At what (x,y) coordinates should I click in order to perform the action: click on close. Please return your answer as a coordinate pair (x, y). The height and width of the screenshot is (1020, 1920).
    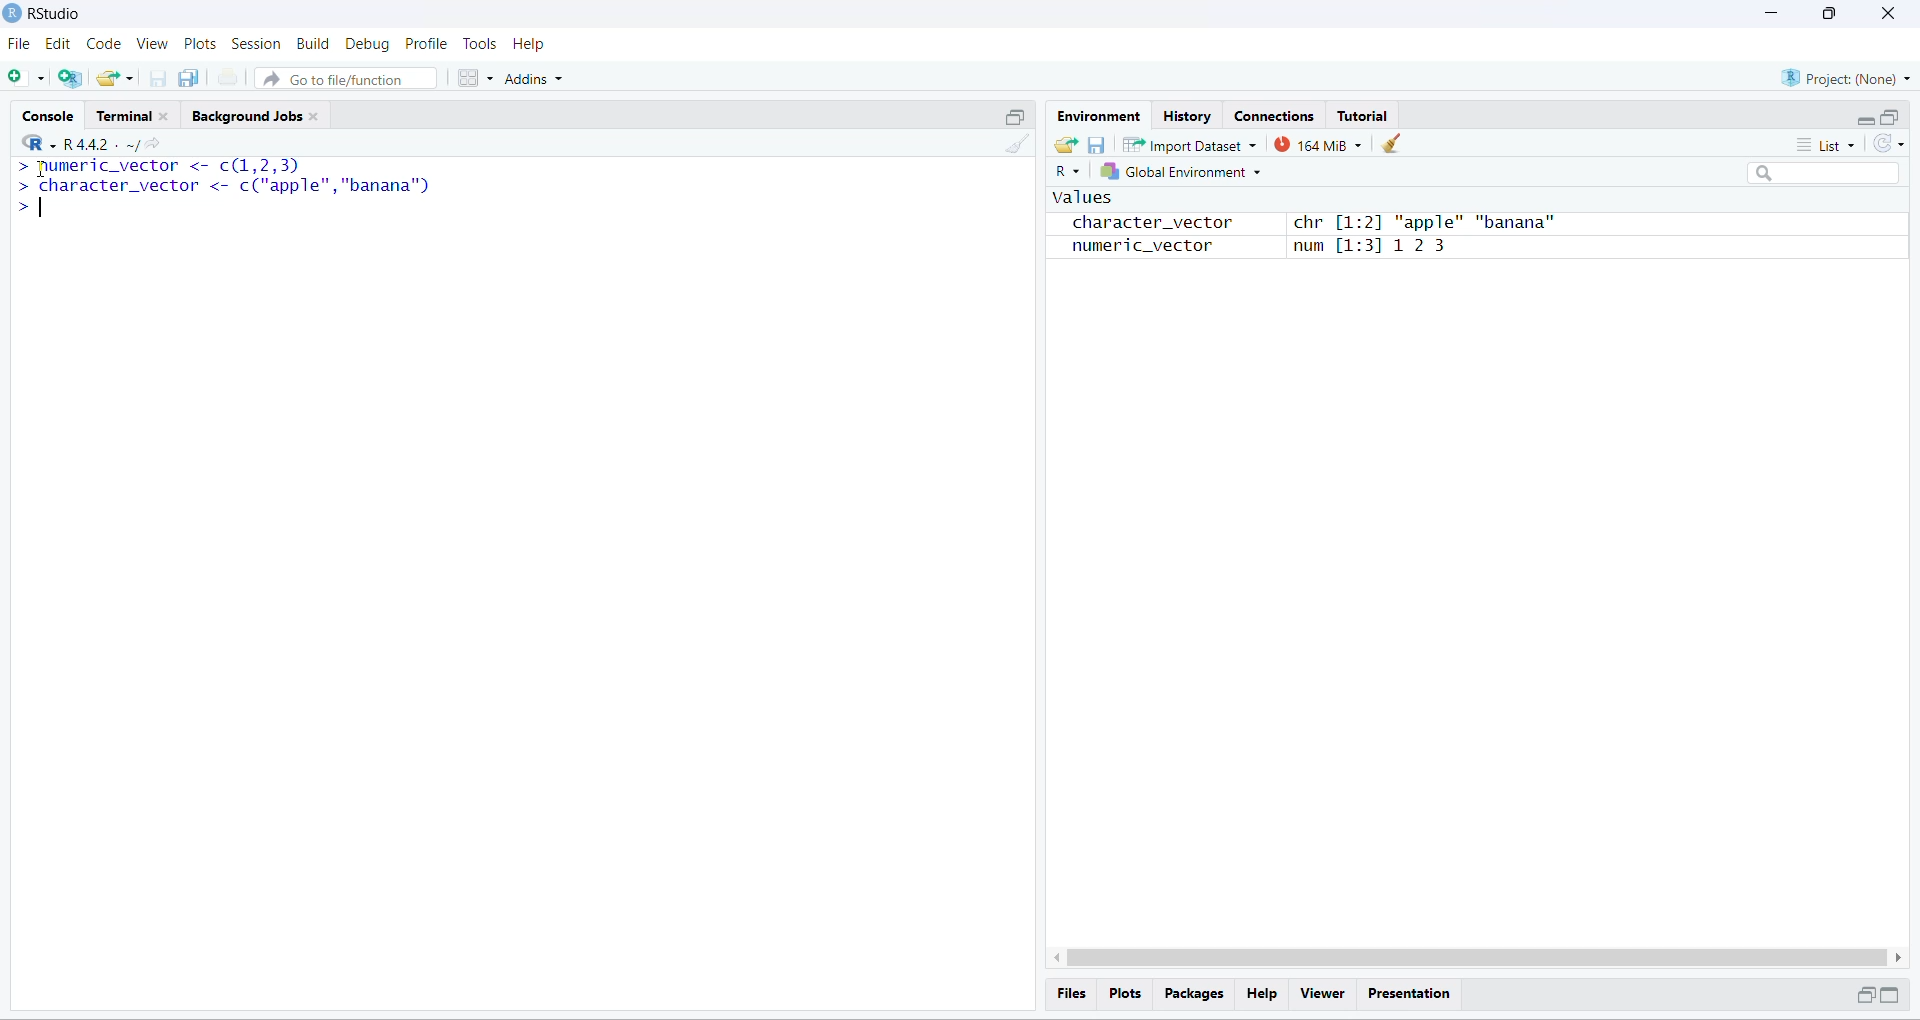
    Looking at the image, I should click on (1886, 13).